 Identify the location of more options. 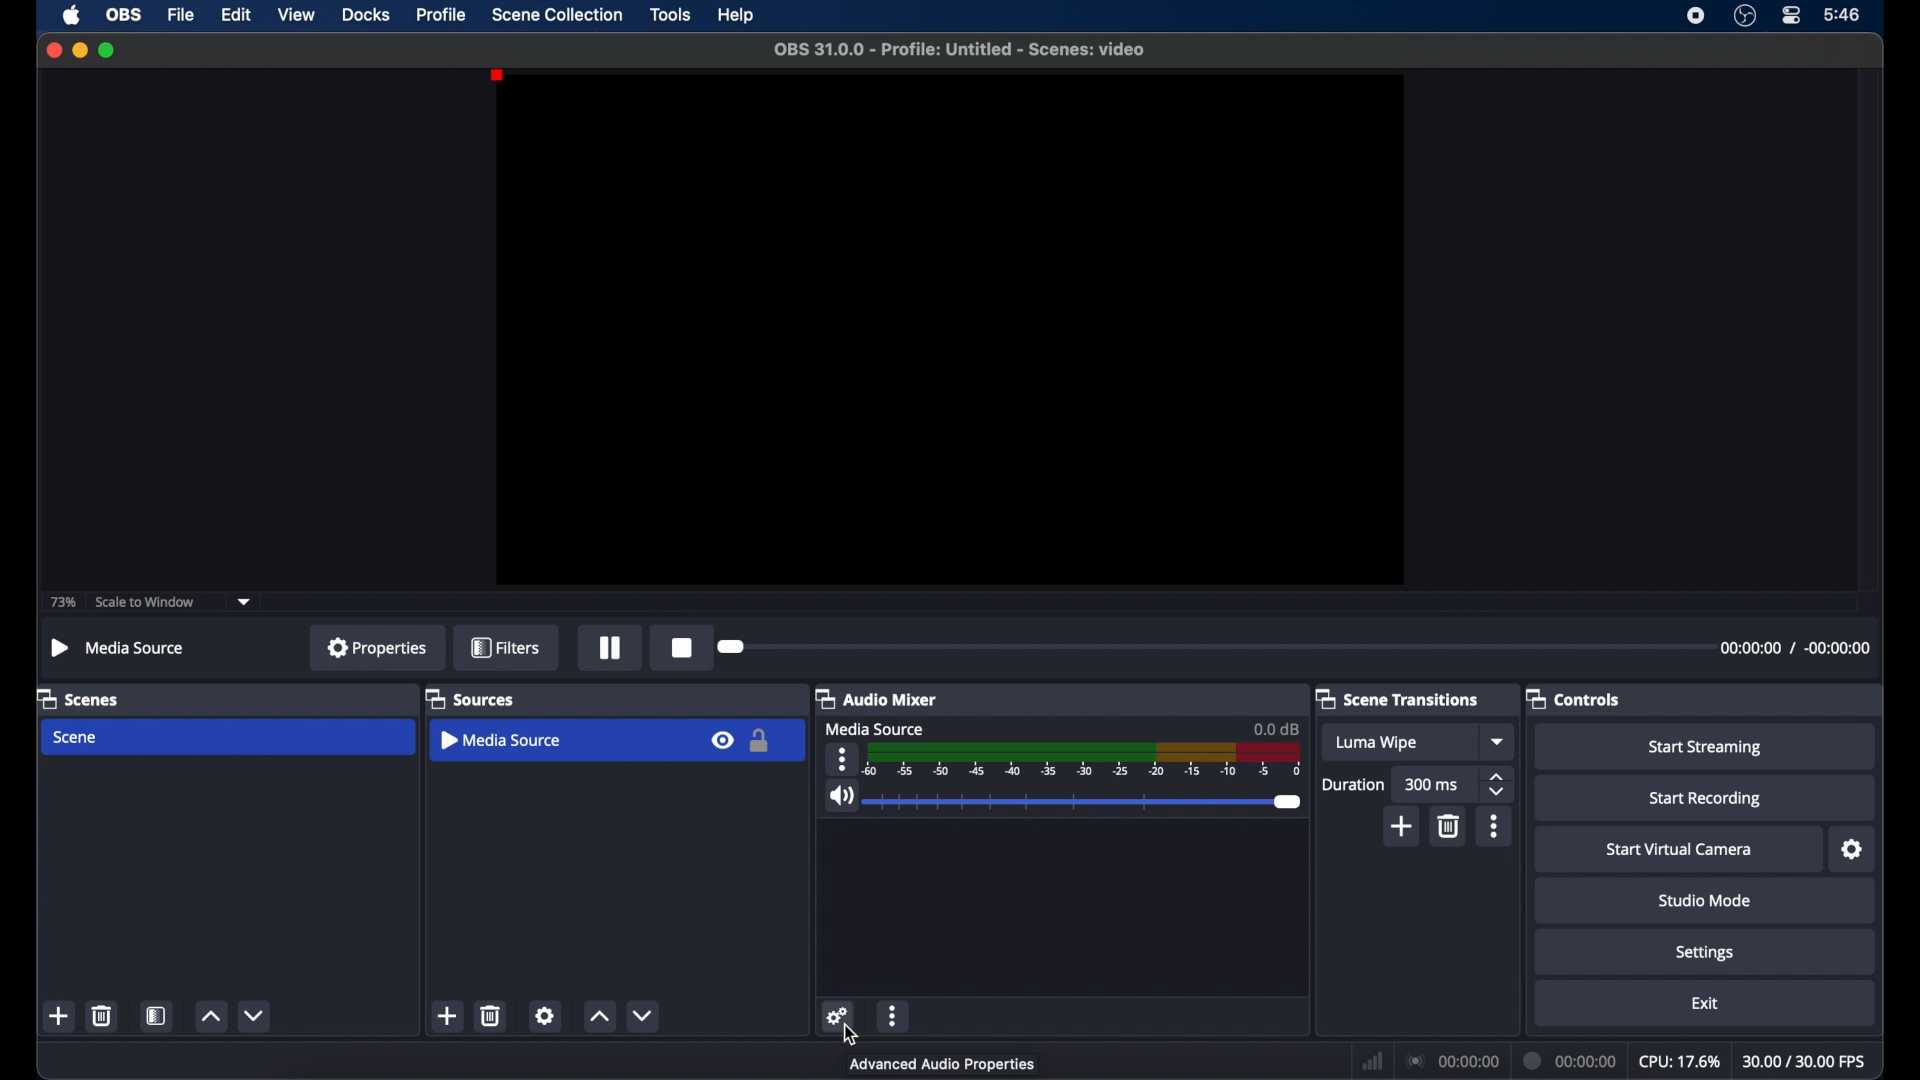
(893, 1015).